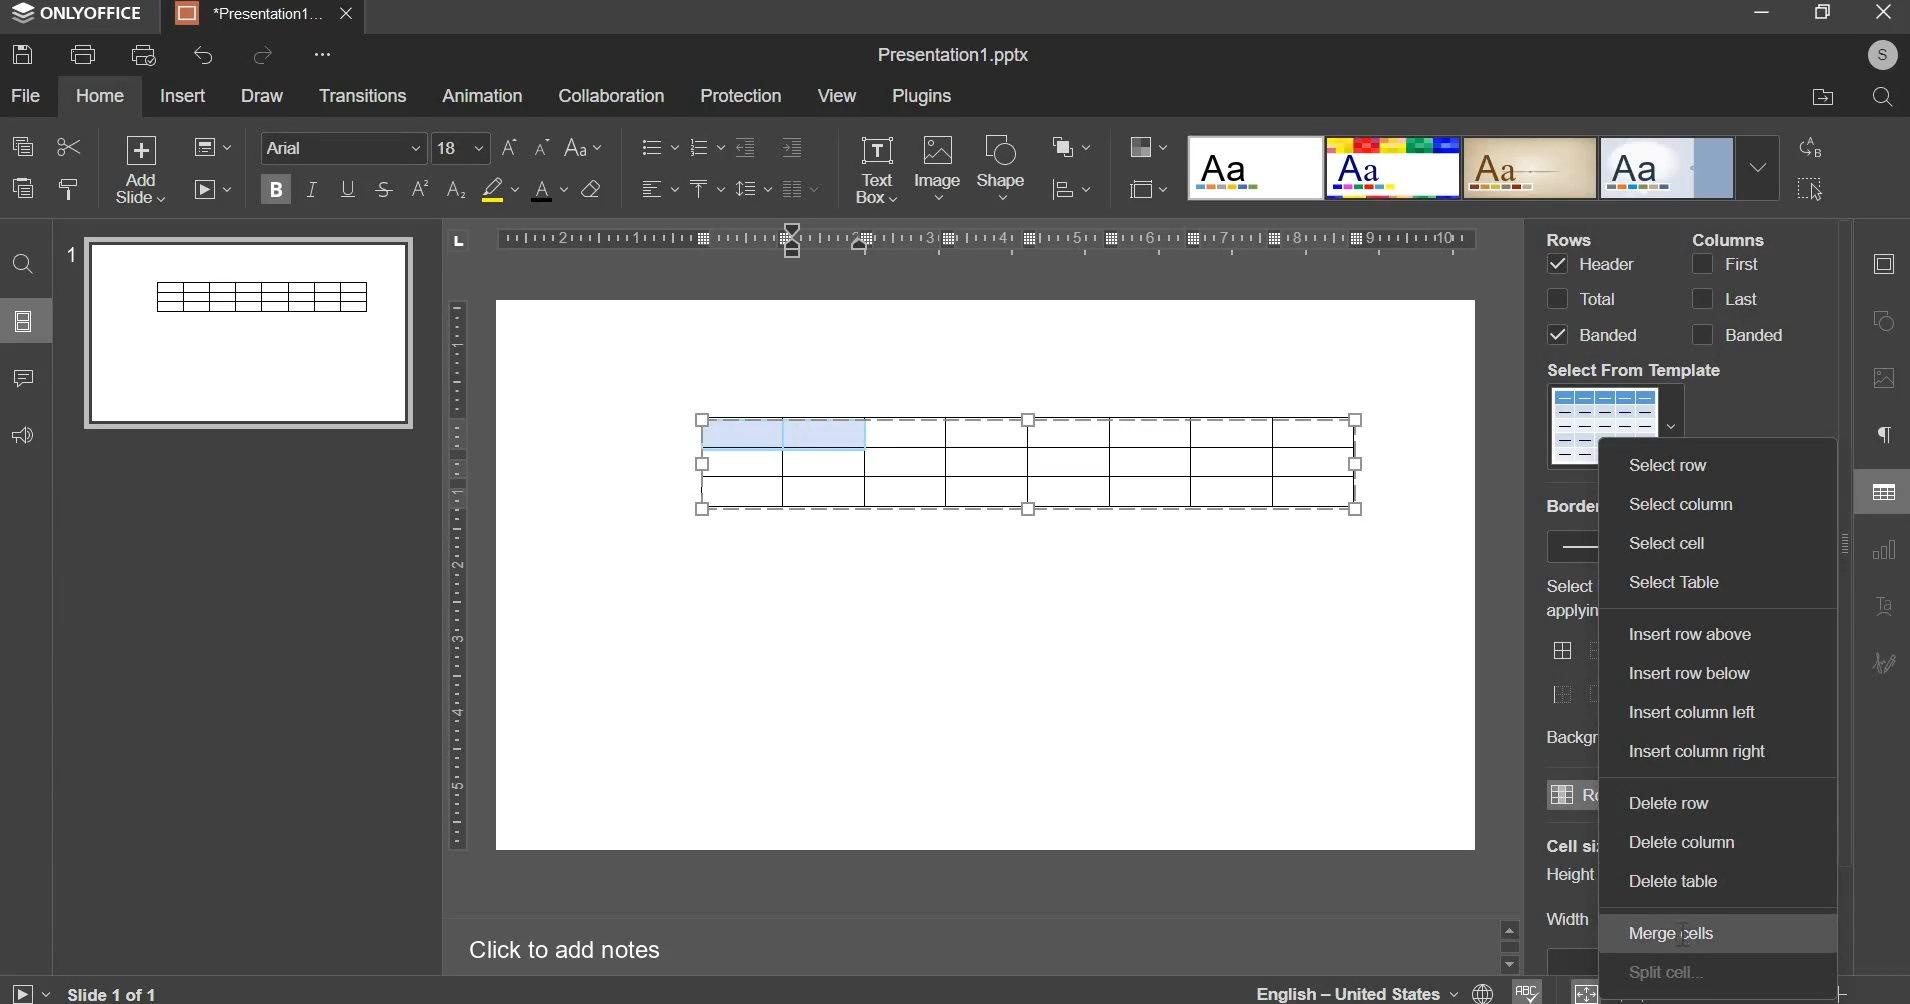 Image resolution: width=1910 pixels, height=1004 pixels. Describe the element at coordinates (1823, 95) in the screenshot. I see `file location` at that location.